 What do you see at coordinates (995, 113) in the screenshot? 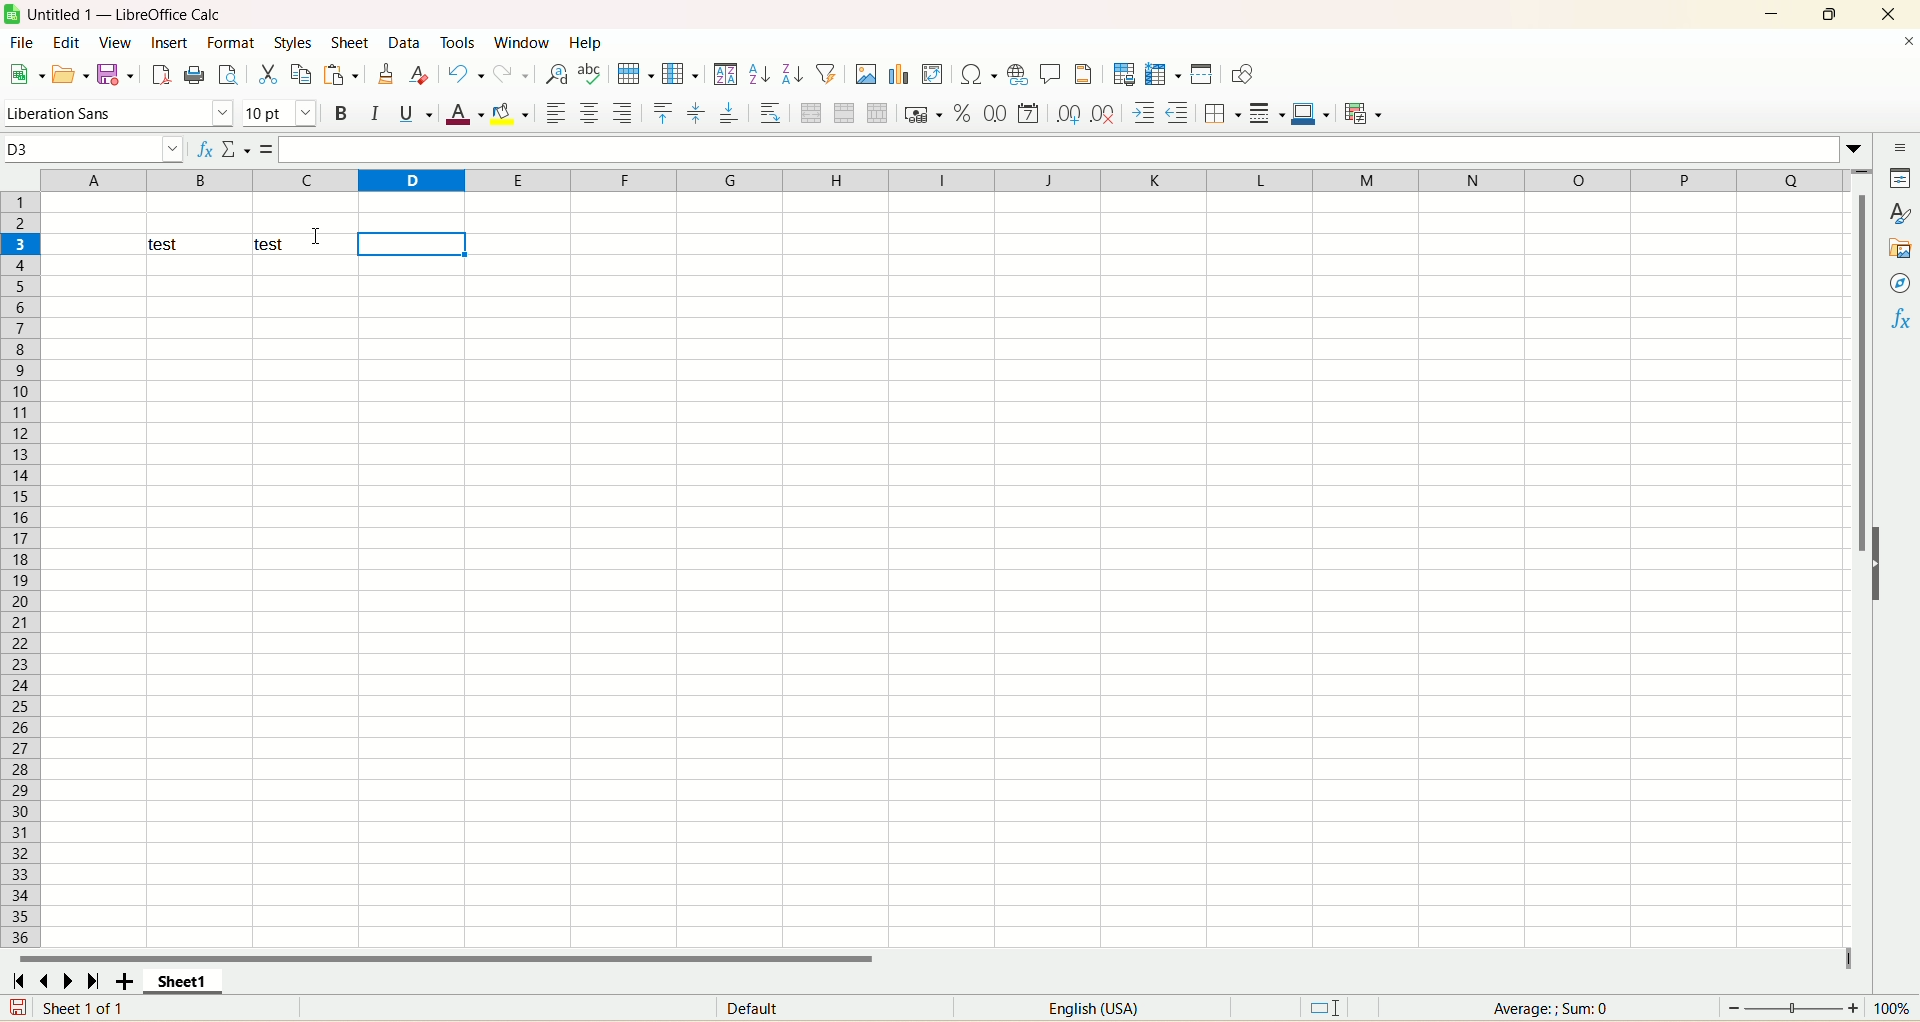
I see `format as number` at bounding box center [995, 113].